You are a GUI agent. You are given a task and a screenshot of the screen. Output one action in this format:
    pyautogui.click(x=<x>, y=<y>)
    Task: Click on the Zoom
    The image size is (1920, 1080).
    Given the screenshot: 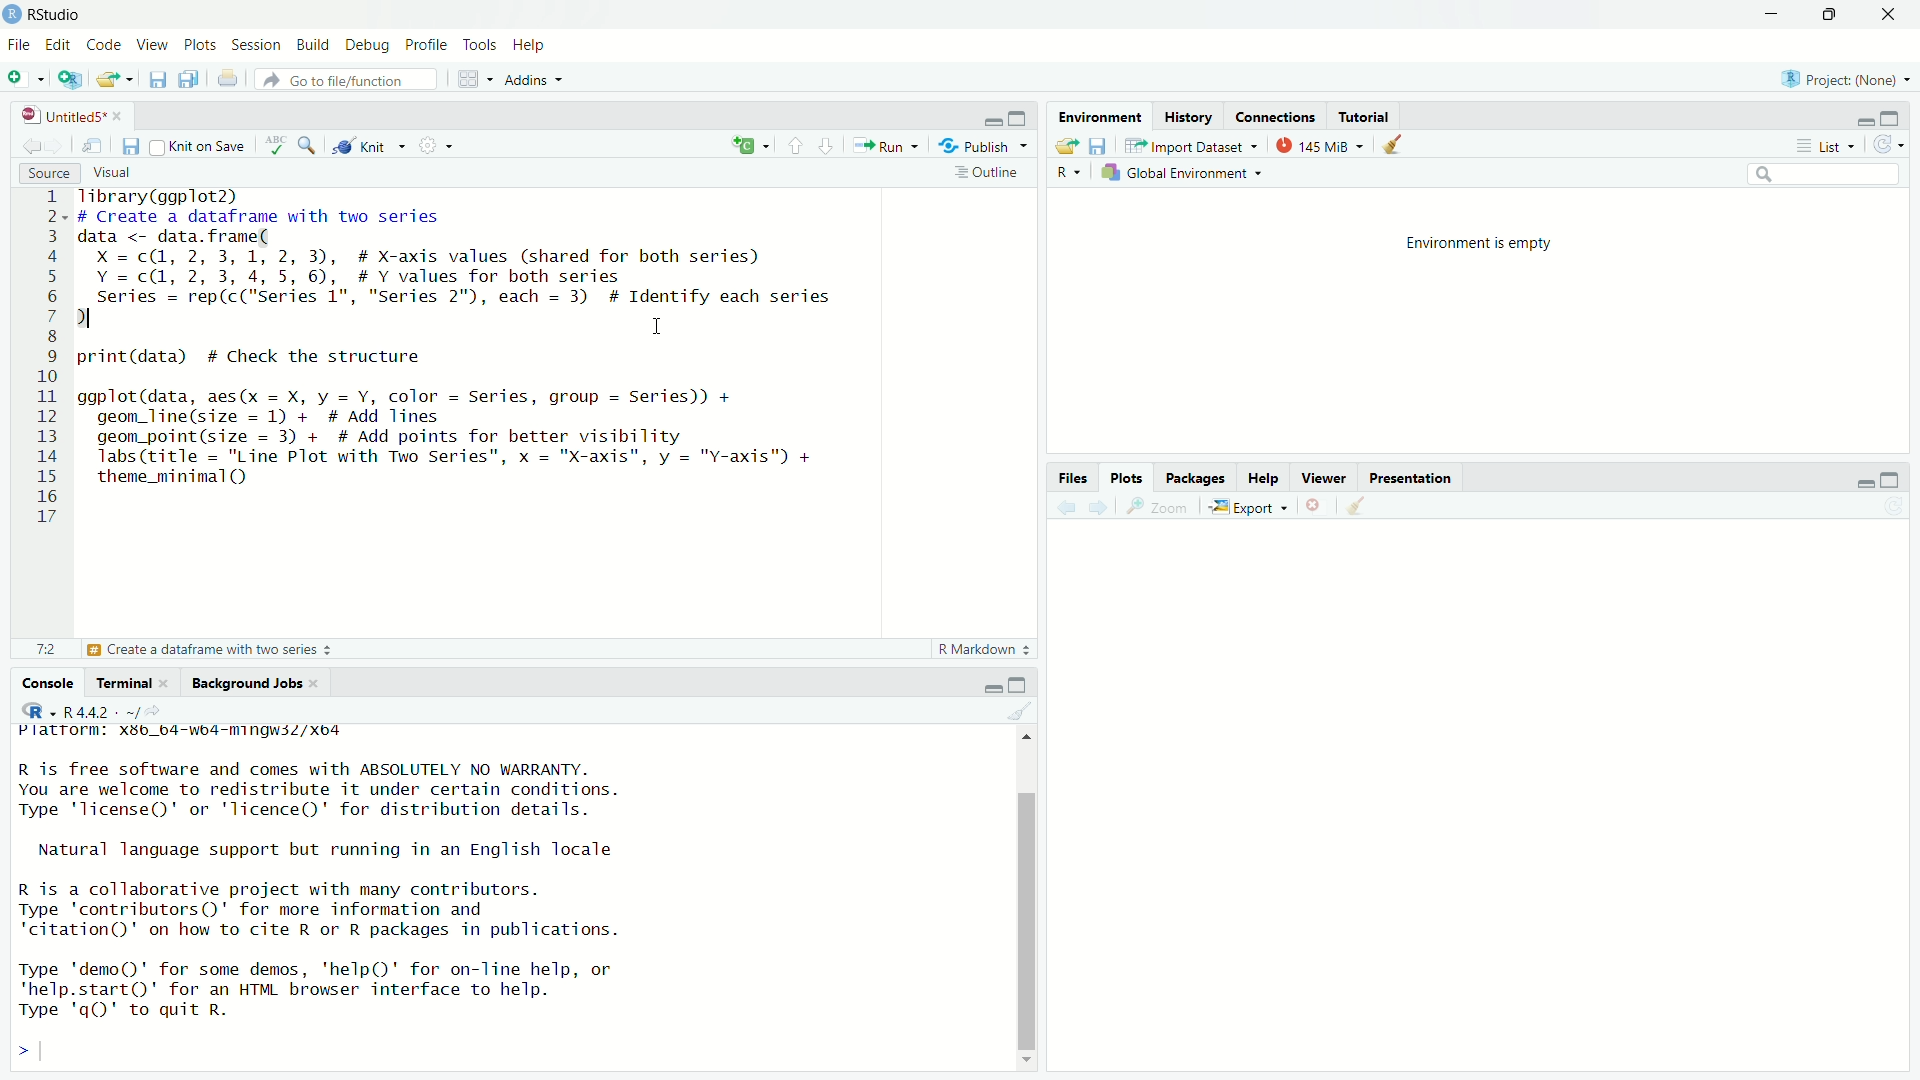 What is the action you would take?
    pyautogui.click(x=1156, y=507)
    